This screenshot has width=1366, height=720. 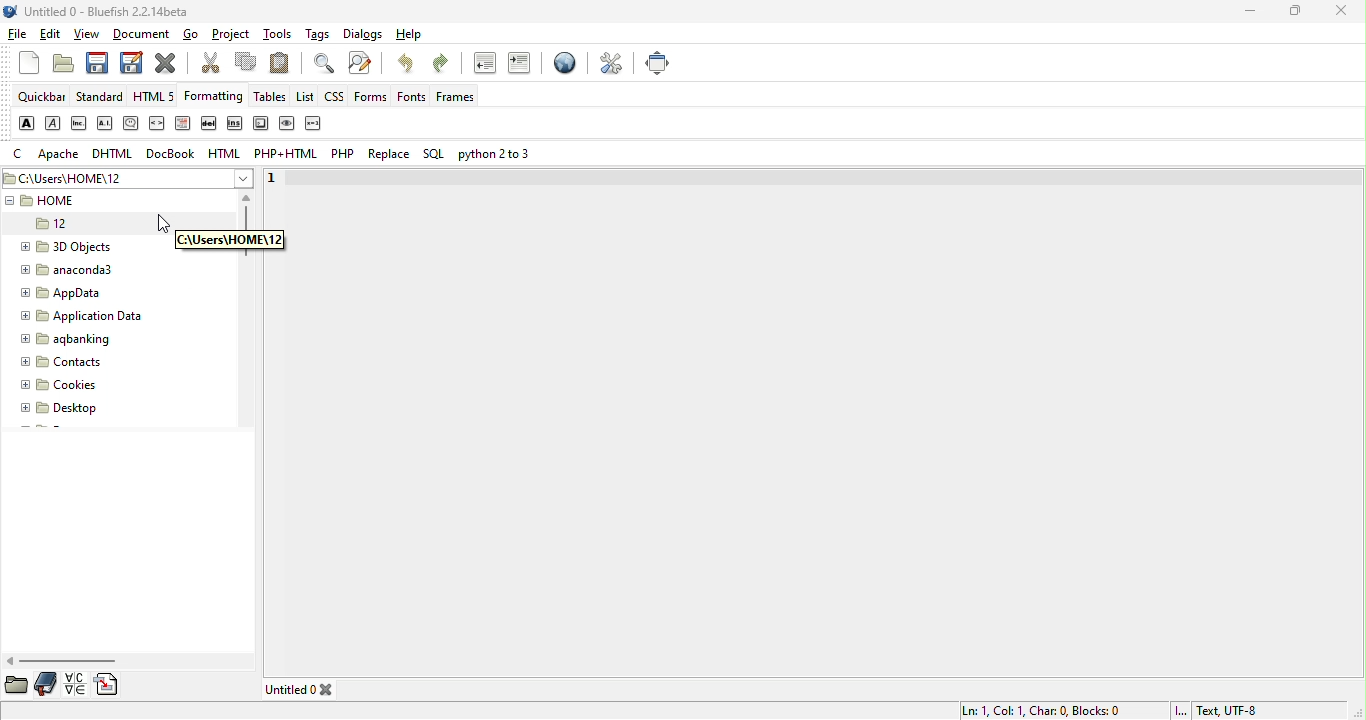 I want to click on apache, so click(x=61, y=155).